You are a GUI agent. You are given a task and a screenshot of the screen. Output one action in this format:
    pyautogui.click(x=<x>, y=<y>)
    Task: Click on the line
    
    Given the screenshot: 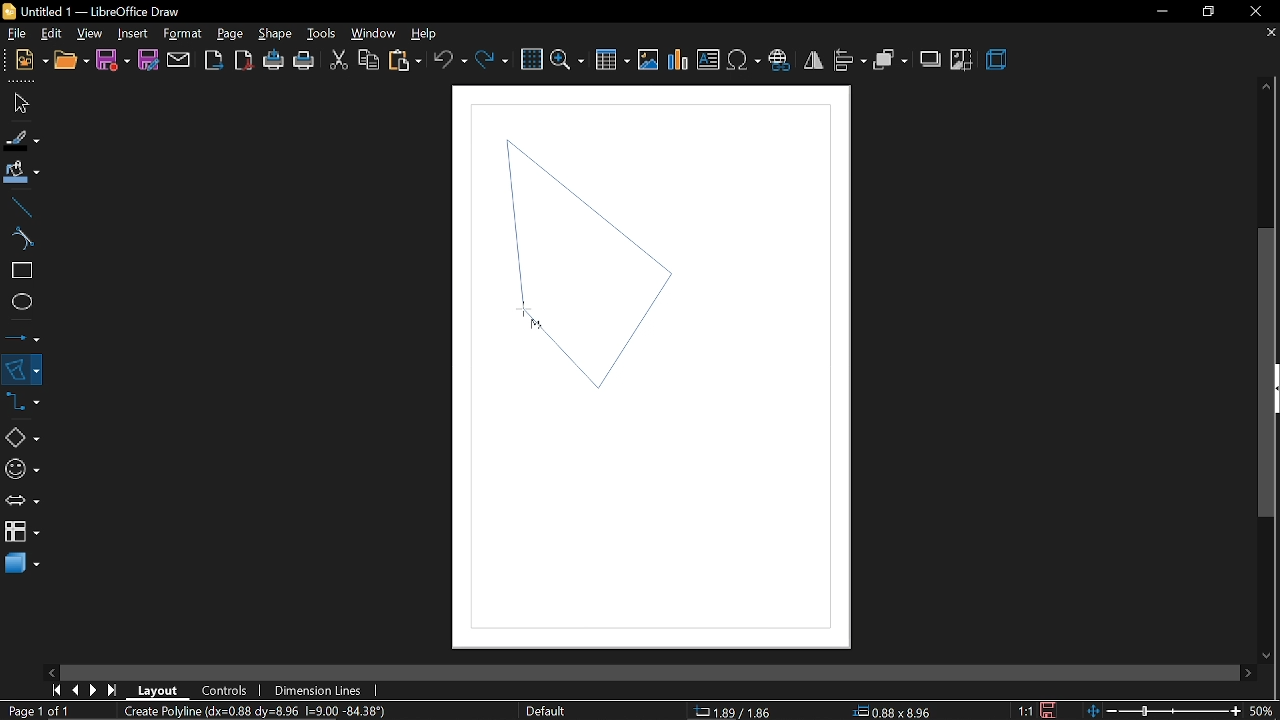 What is the action you would take?
    pyautogui.click(x=19, y=207)
    